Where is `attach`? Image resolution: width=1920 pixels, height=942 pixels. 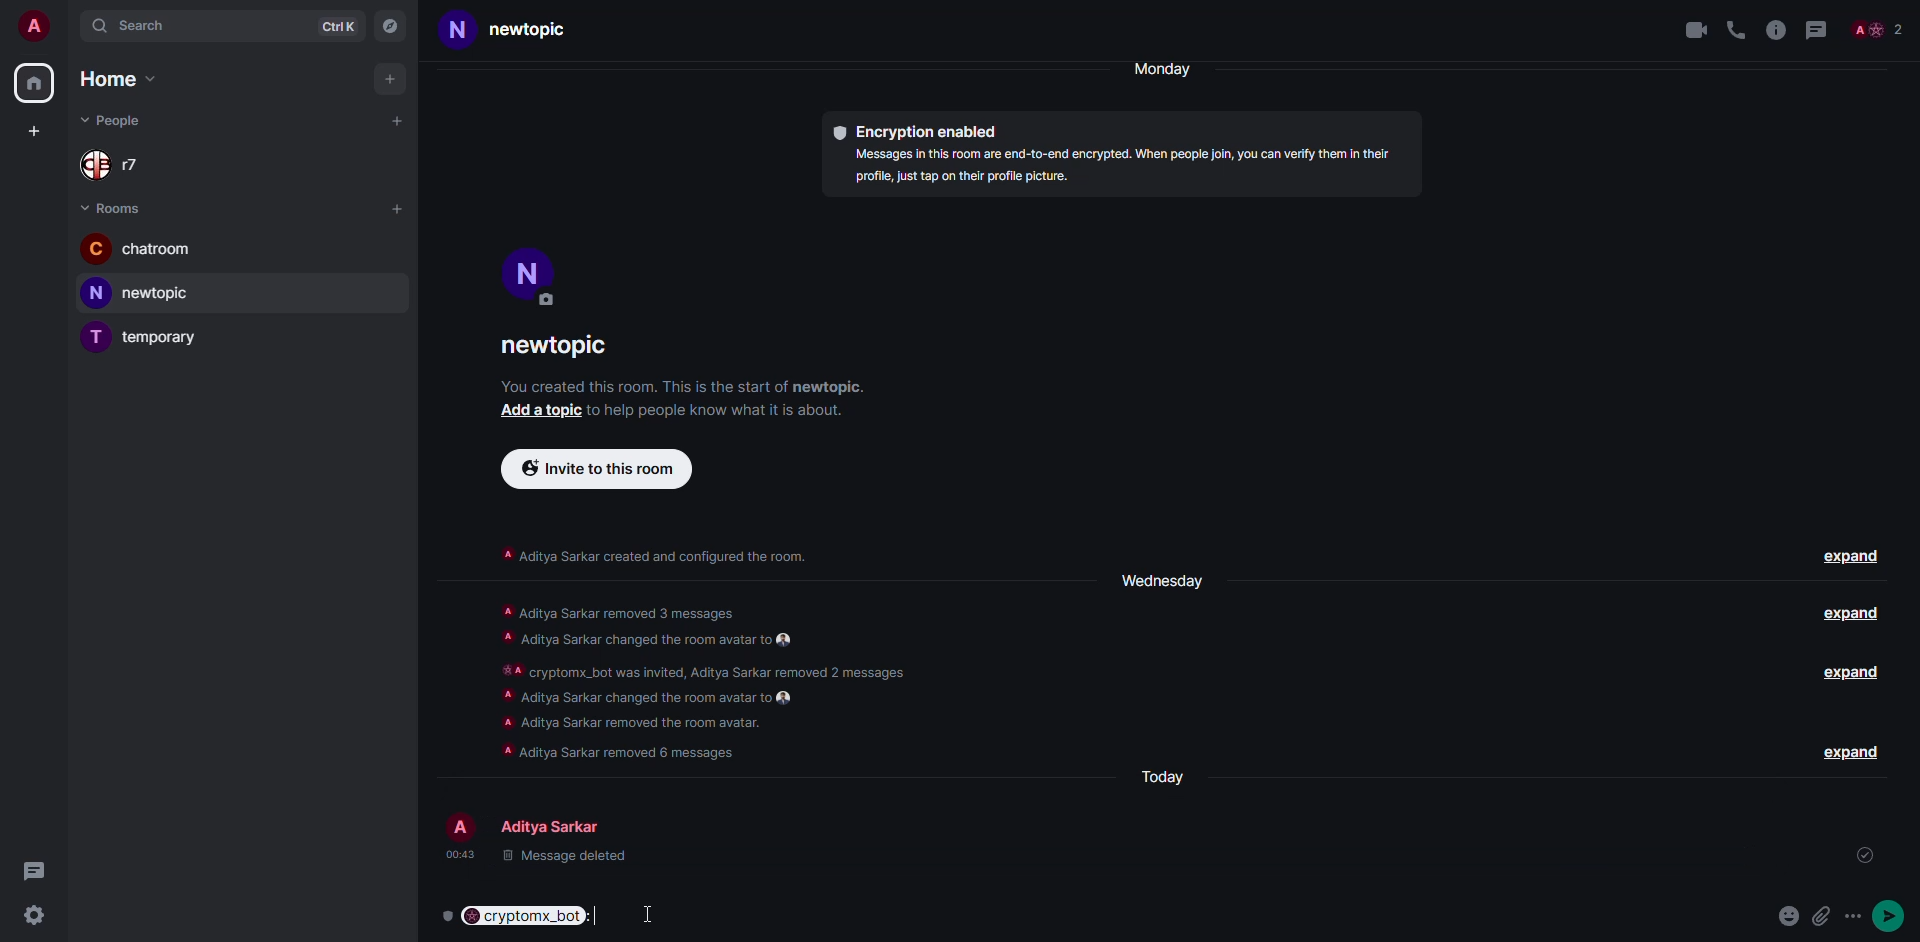 attach is located at coordinates (1824, 916).